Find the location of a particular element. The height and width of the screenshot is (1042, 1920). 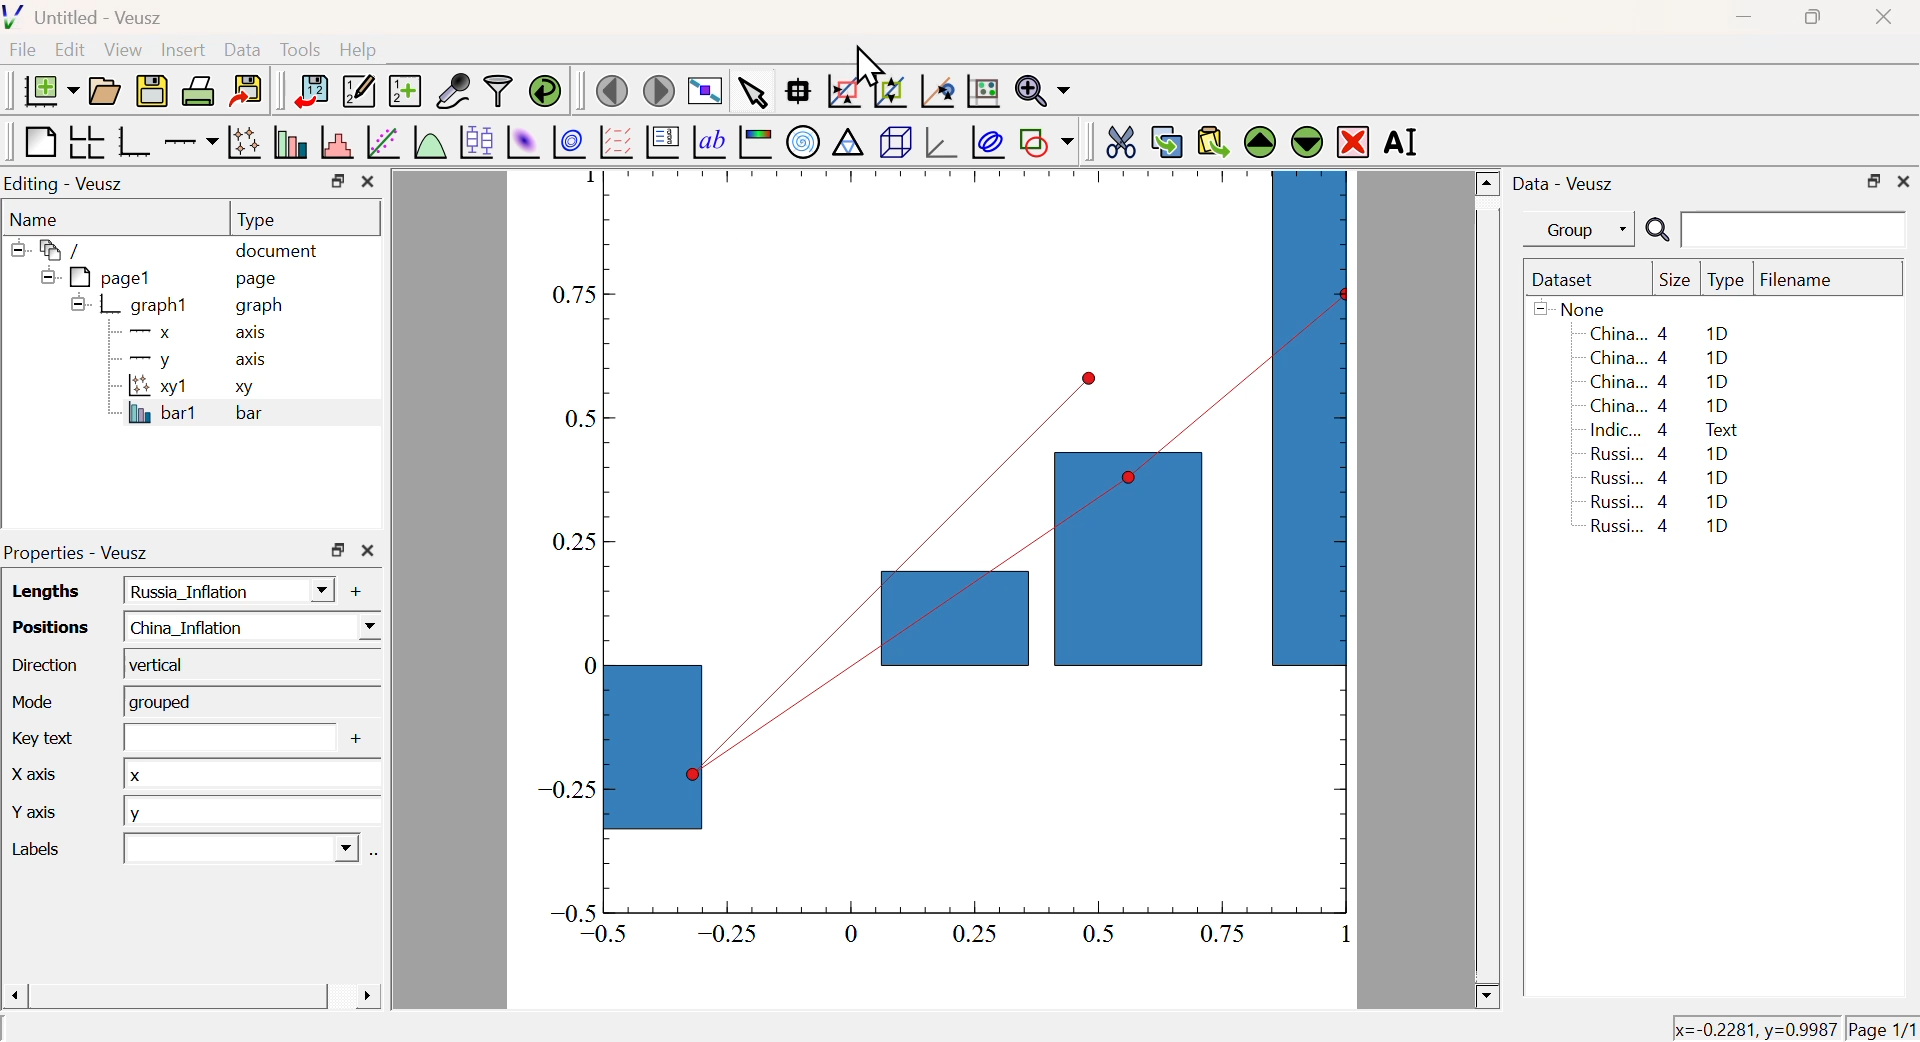

Create new dataset is located at coordinates (404, 93).